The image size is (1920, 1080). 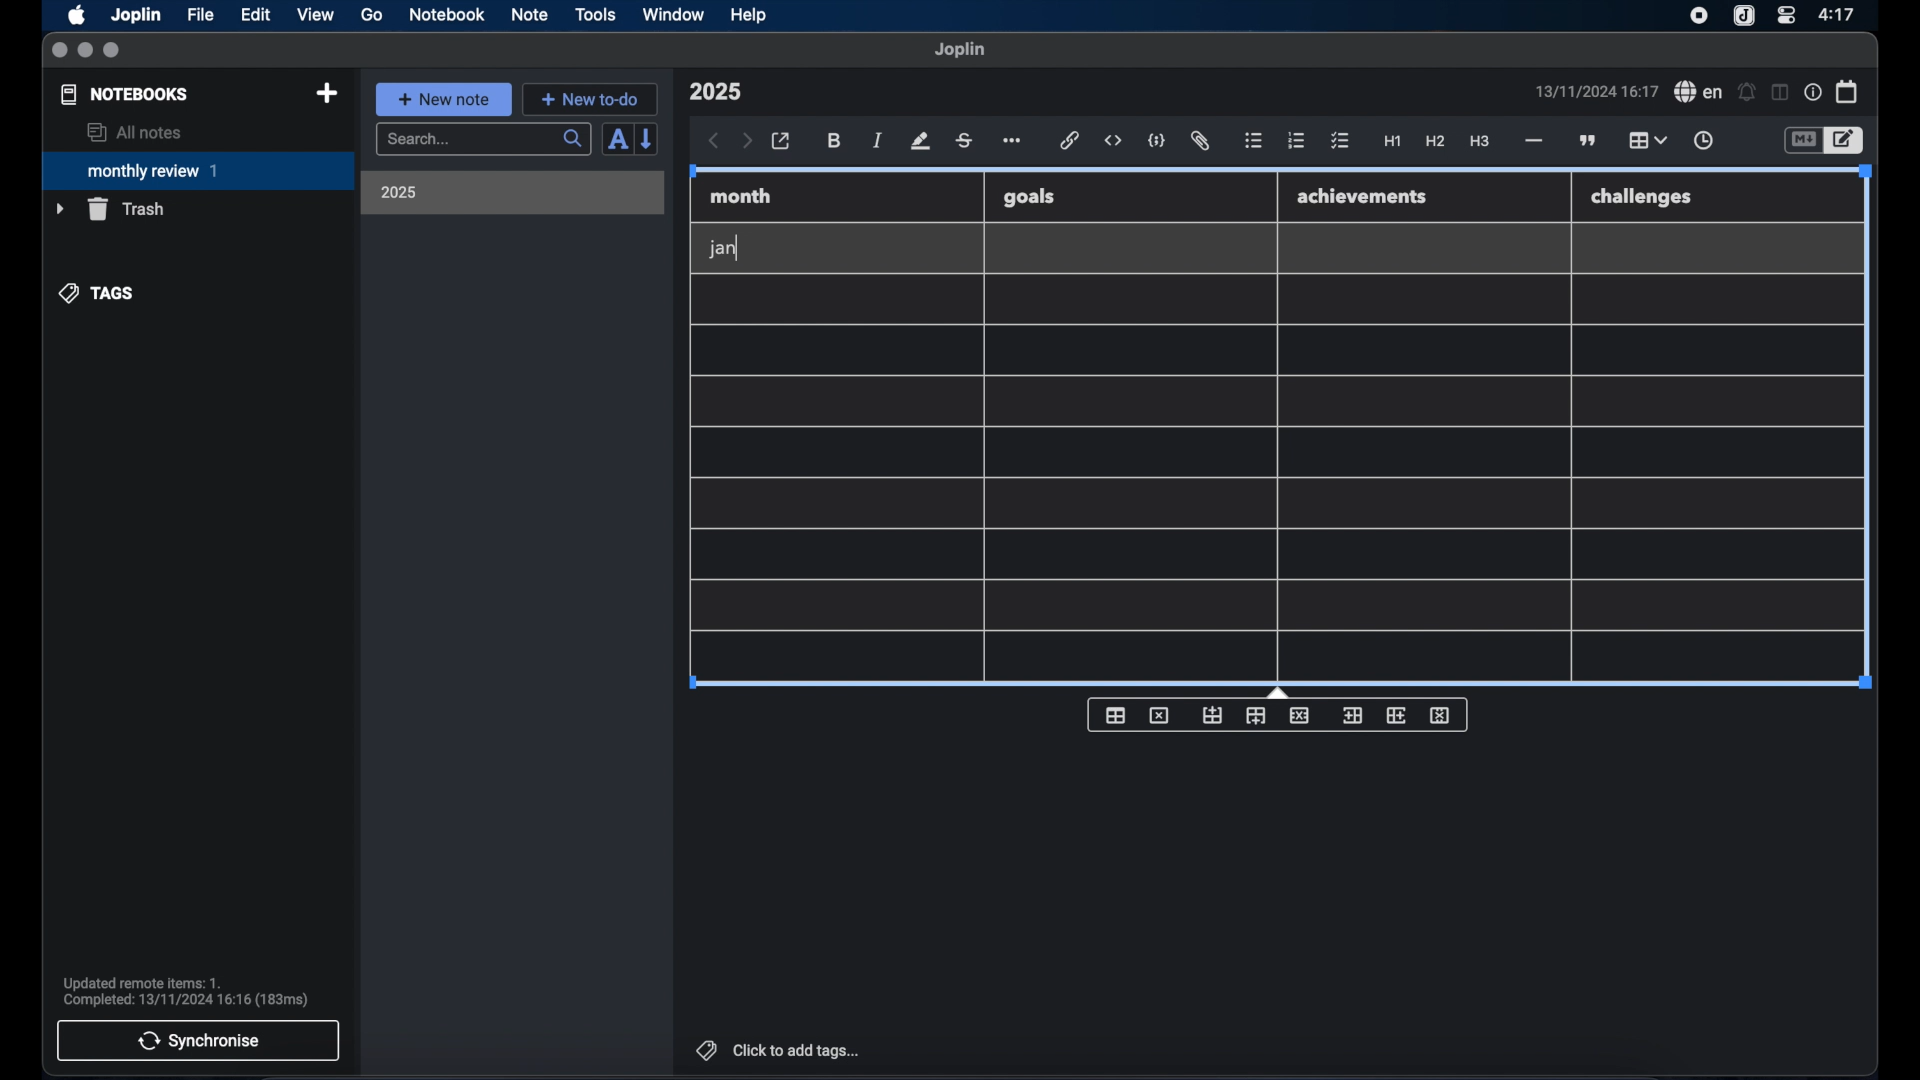 What do you see at coordinates (1436, 142) in the screenshot?
I see `heading 2` at bounding box center [1436, 142].